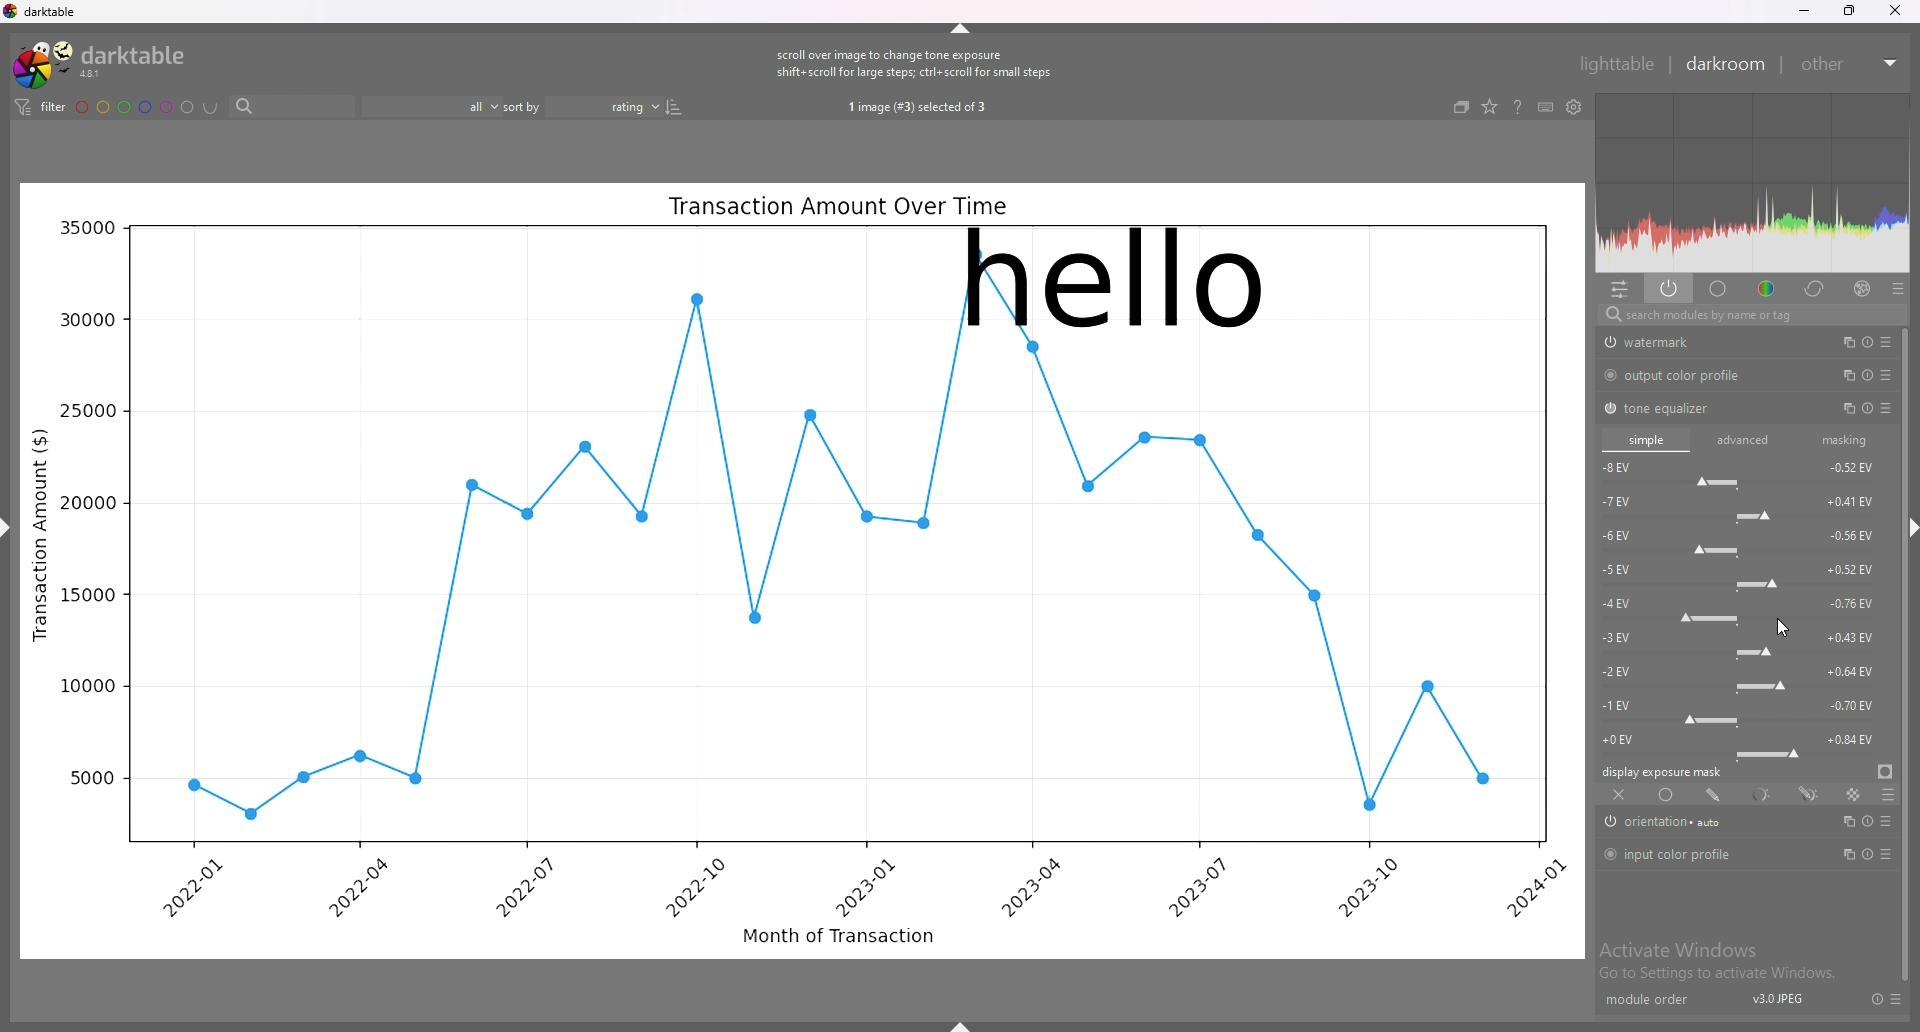  What do you see at coordinates (1886, 794) in the screenshot?
I see `blending options` at bounding box center [1886, 794].